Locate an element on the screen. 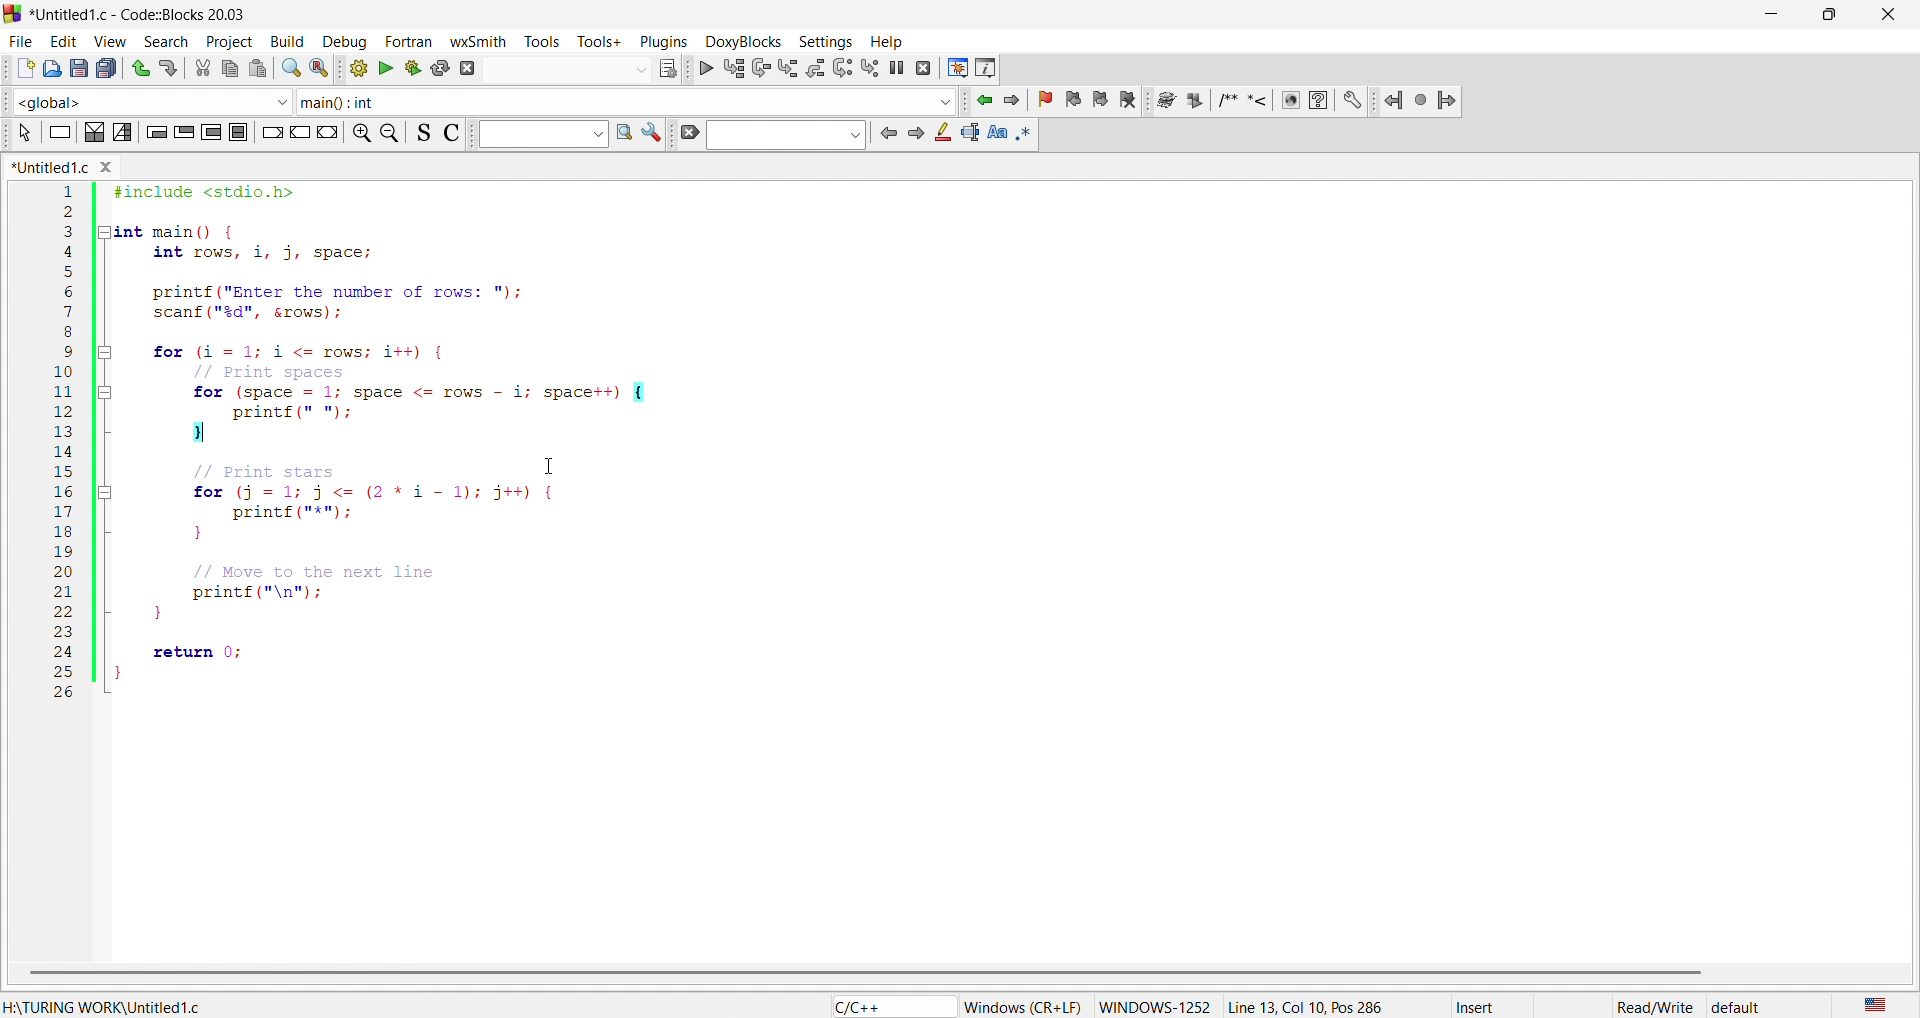 This screenshot has height=1018, width=1920. insert is located at coordinates (1478, 1006).